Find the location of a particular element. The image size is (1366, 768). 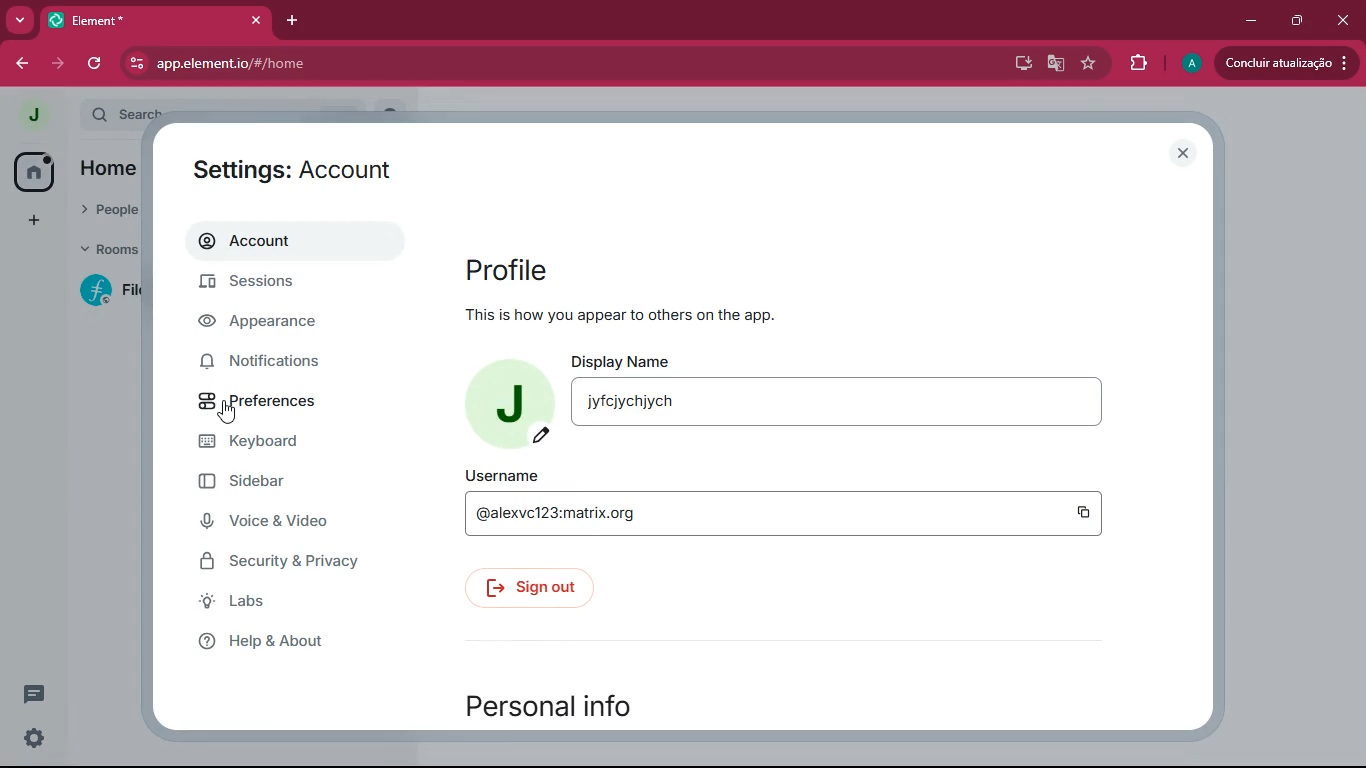

close is located at coordinates (1342, 21).